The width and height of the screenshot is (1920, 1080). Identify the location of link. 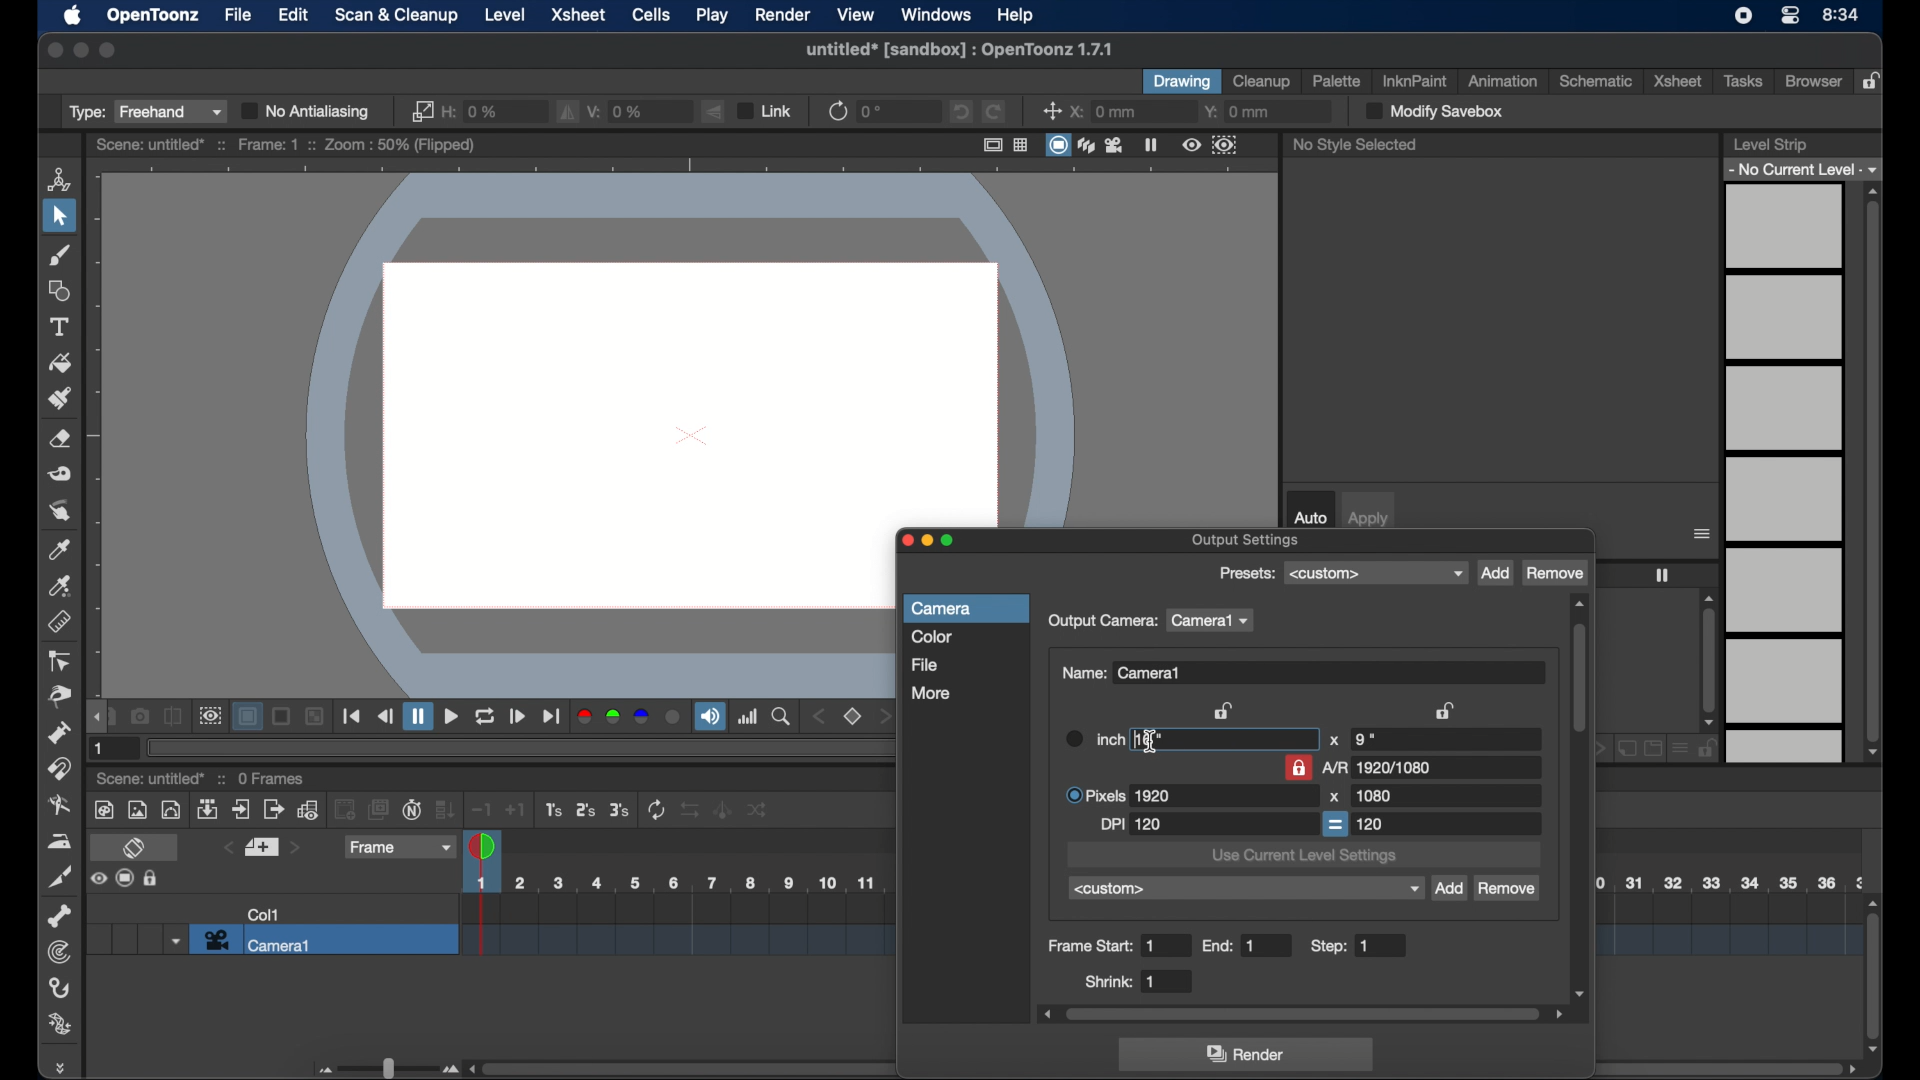
(419, 111).